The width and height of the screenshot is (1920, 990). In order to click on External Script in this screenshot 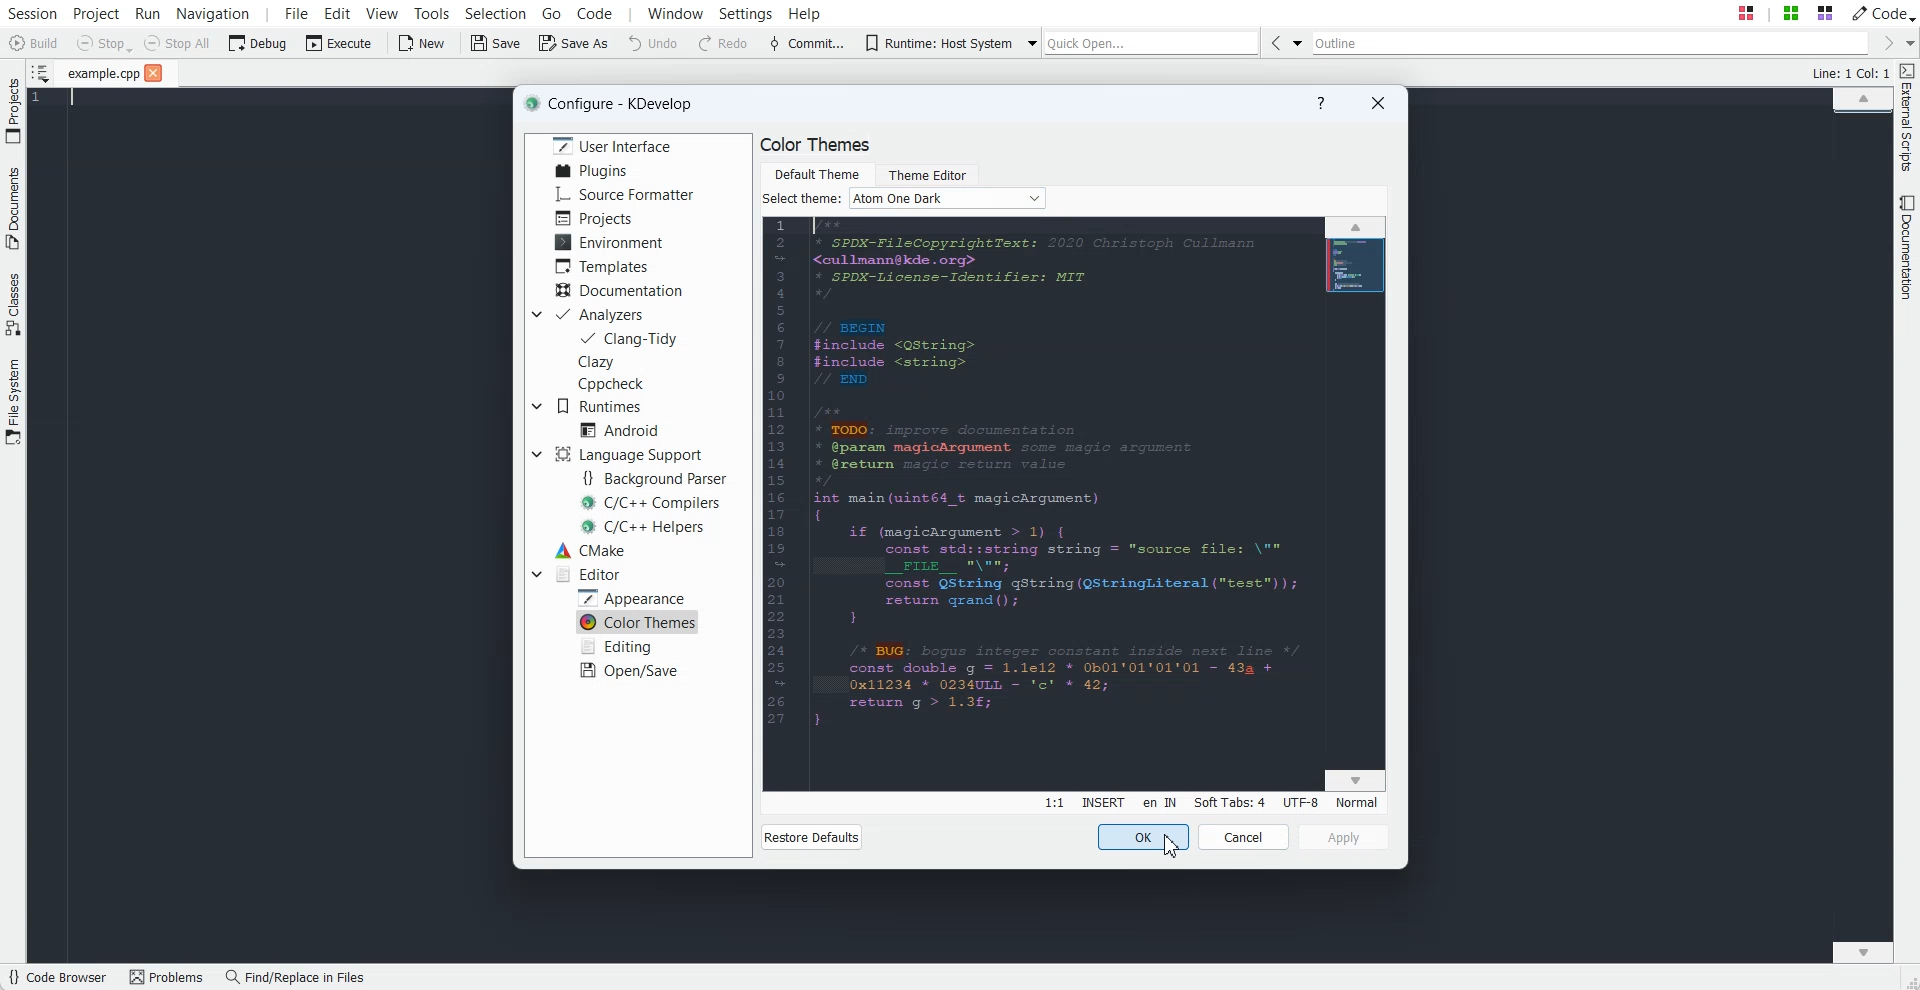, I will do `click(1908, 119)`.